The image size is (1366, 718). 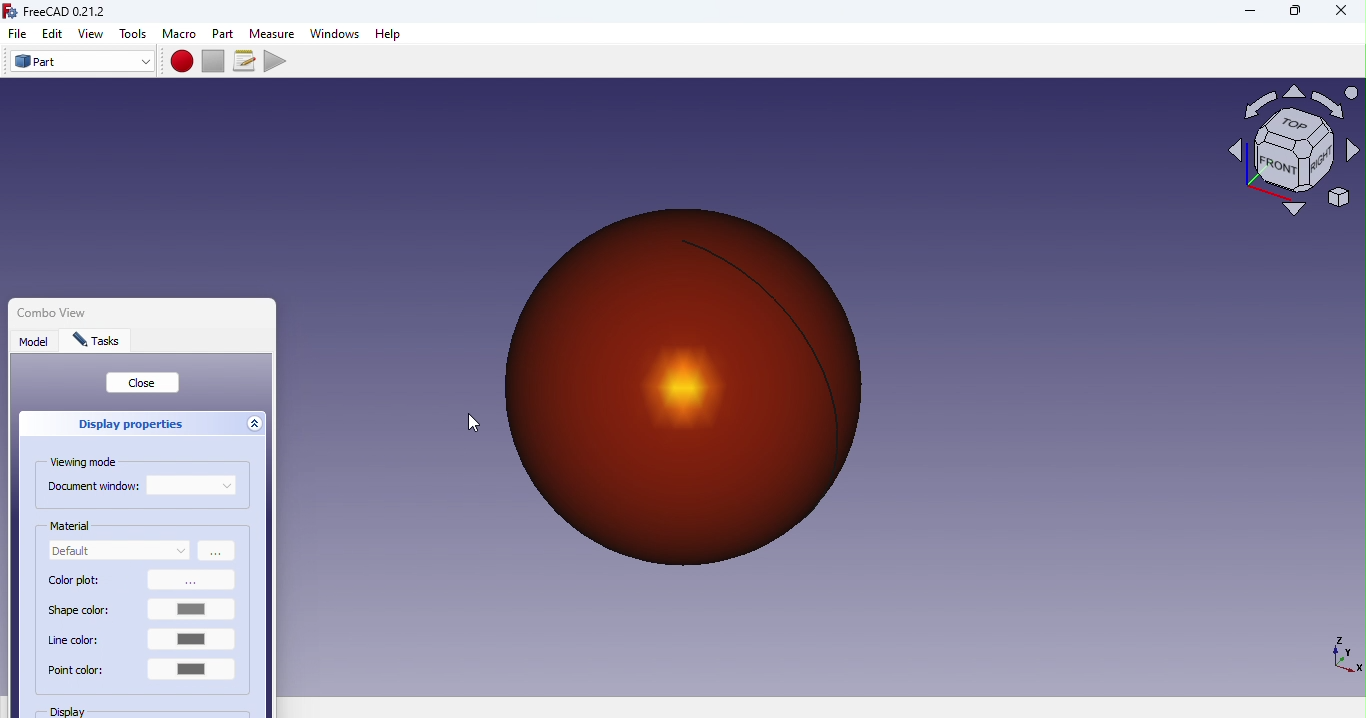 I want to click on View, so click(x=94, y=34).